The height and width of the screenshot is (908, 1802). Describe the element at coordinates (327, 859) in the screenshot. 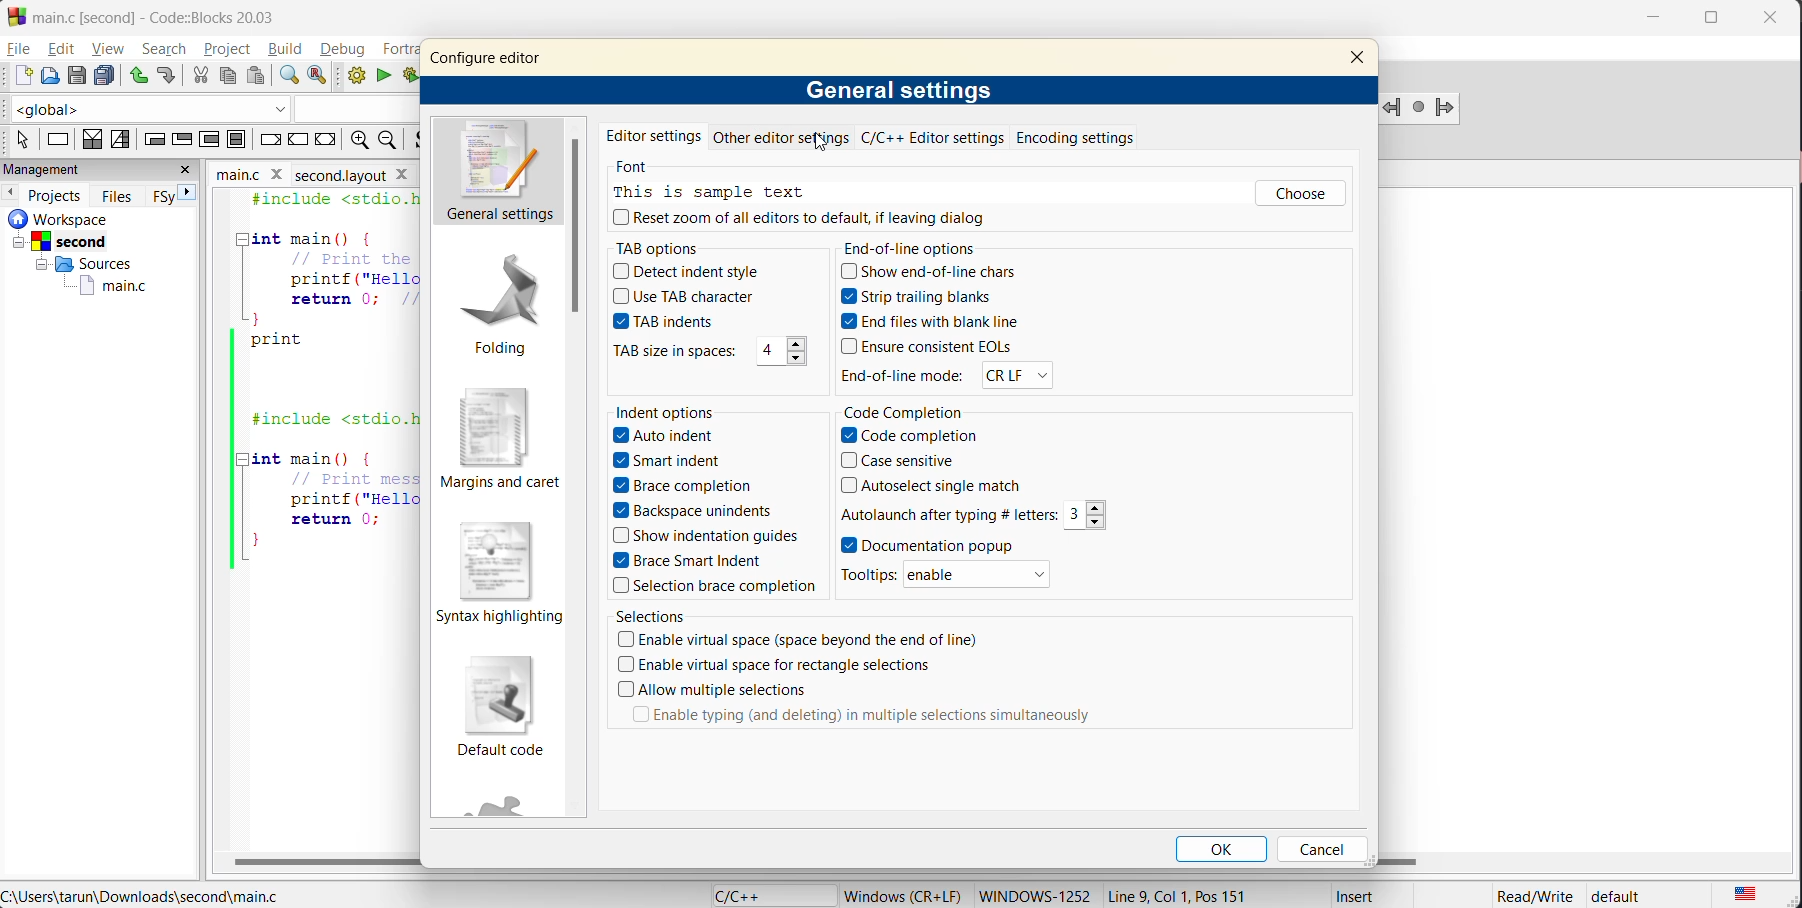

I see `horizontal scroll bar` at that location.